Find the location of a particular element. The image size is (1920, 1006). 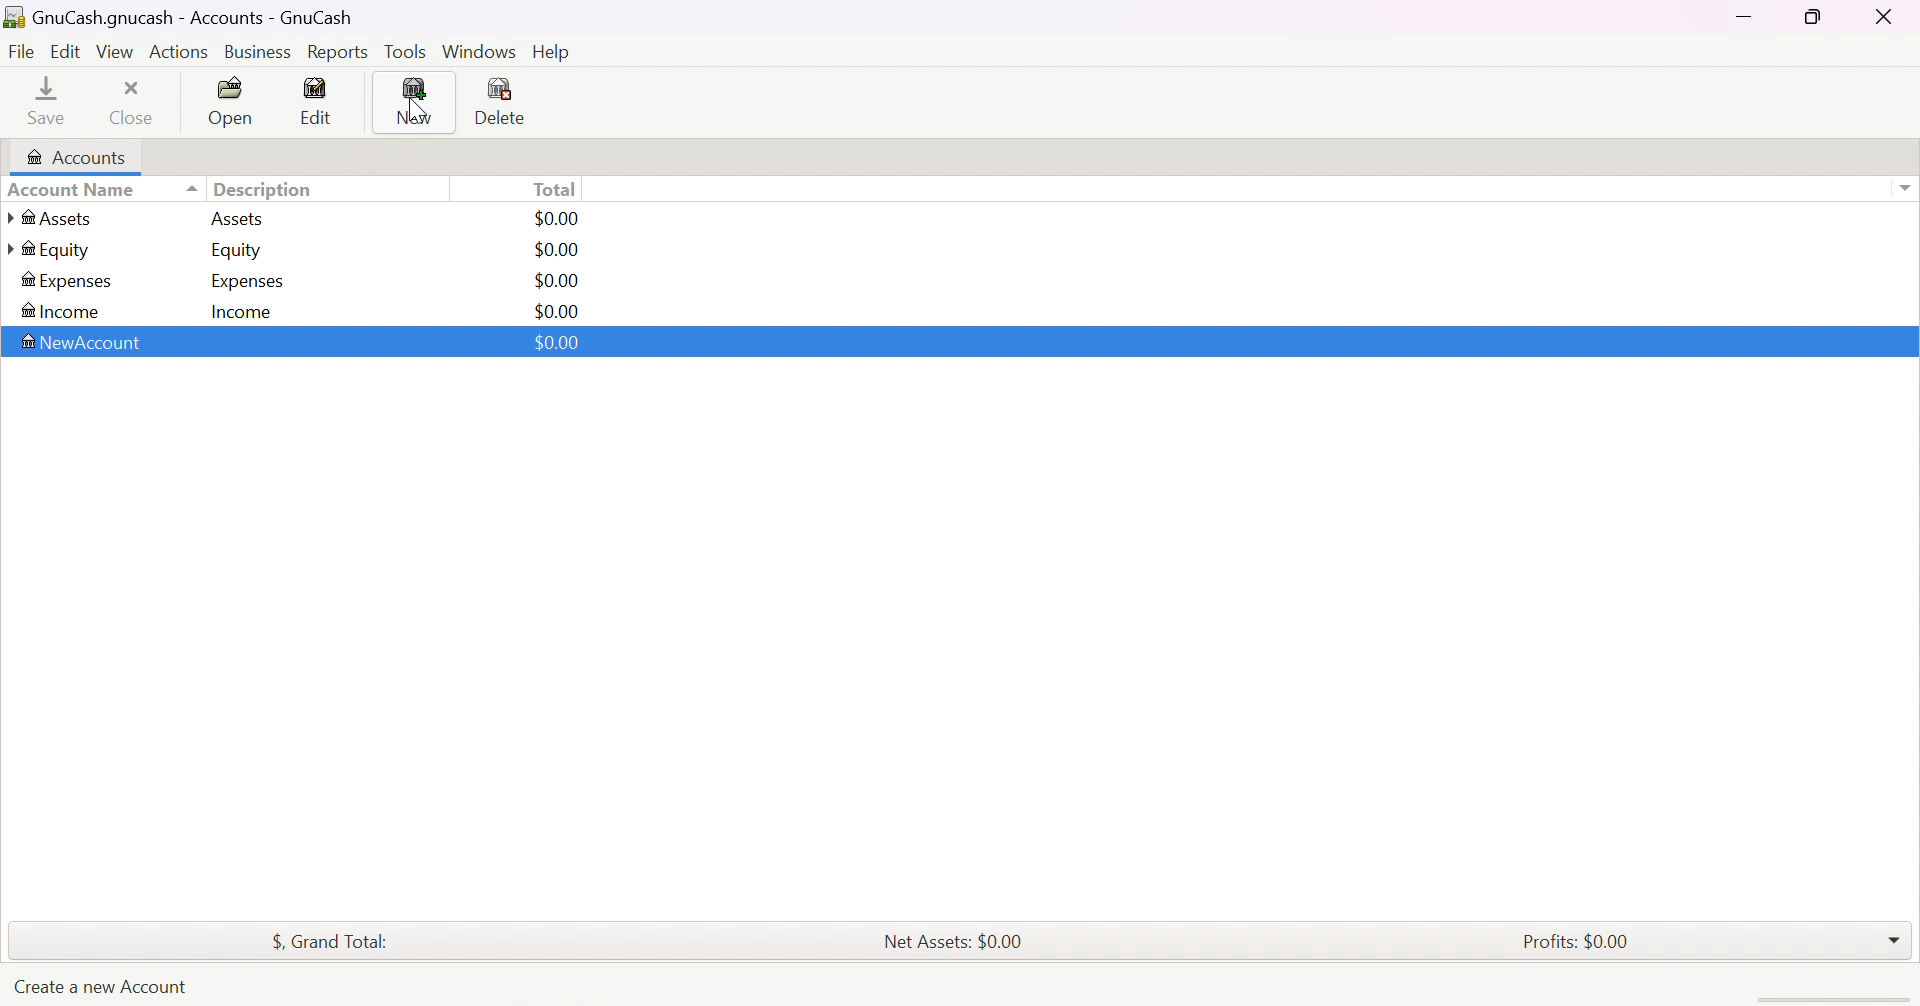

Drop Down is located at coordinates (1897, 941).